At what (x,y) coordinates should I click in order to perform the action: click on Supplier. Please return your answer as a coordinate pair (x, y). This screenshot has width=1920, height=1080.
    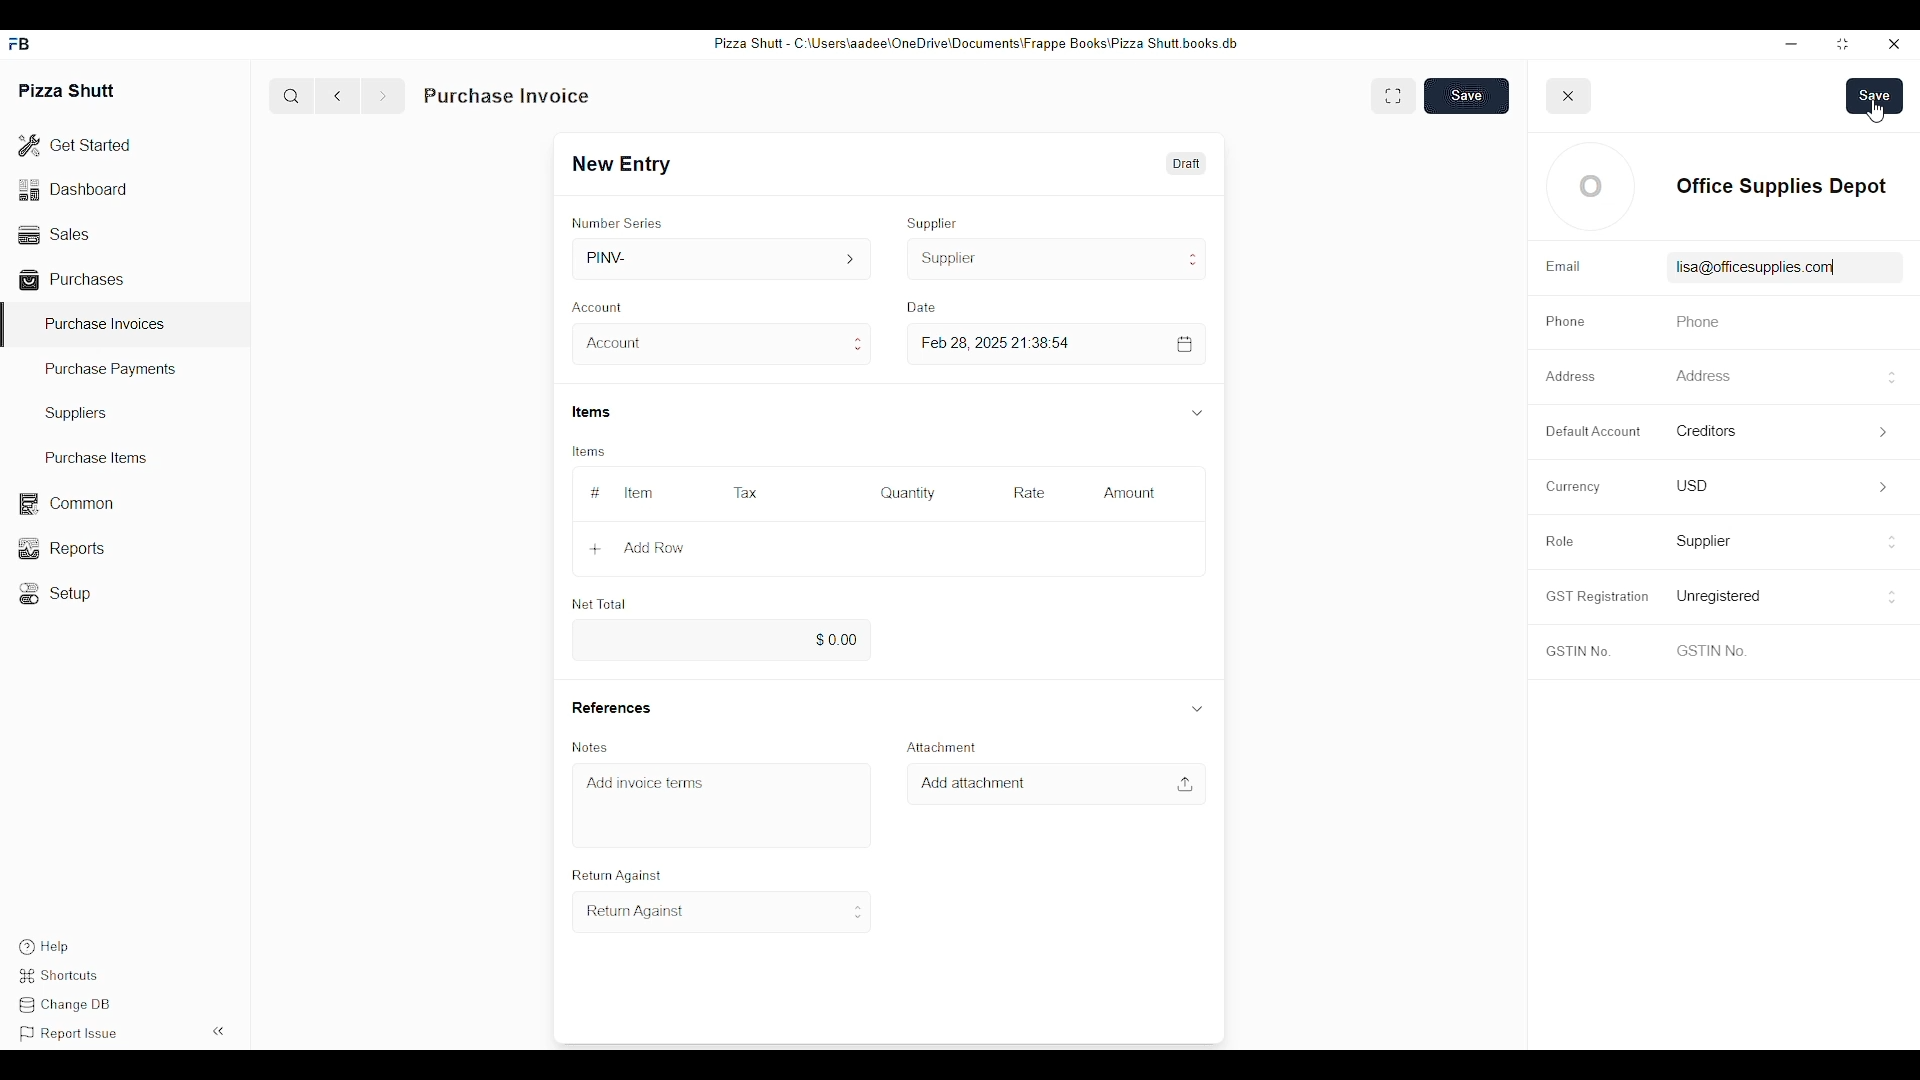
    Looking at the image, I should click on (1058, 259).